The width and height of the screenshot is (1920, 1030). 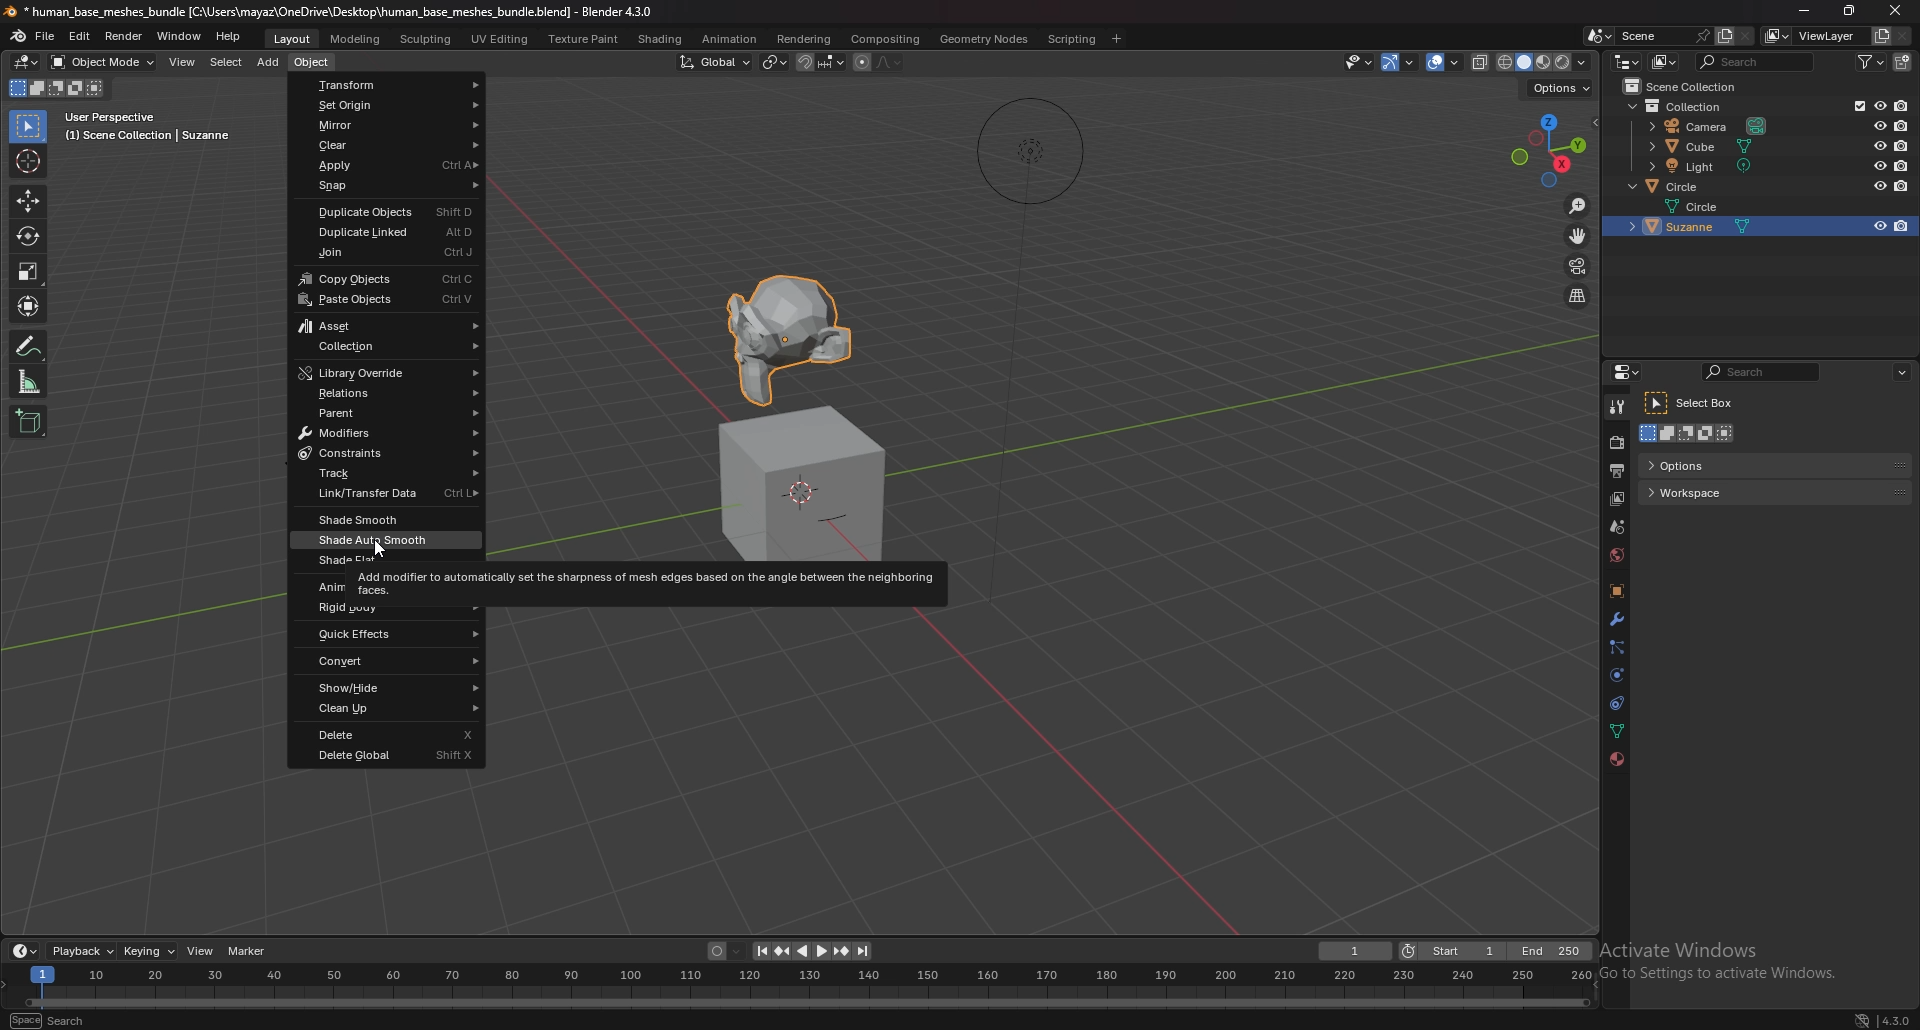 What do you see at coordinates (30, 161) in the screenshot?
I see `cursor` at bounding box center [30, 161].